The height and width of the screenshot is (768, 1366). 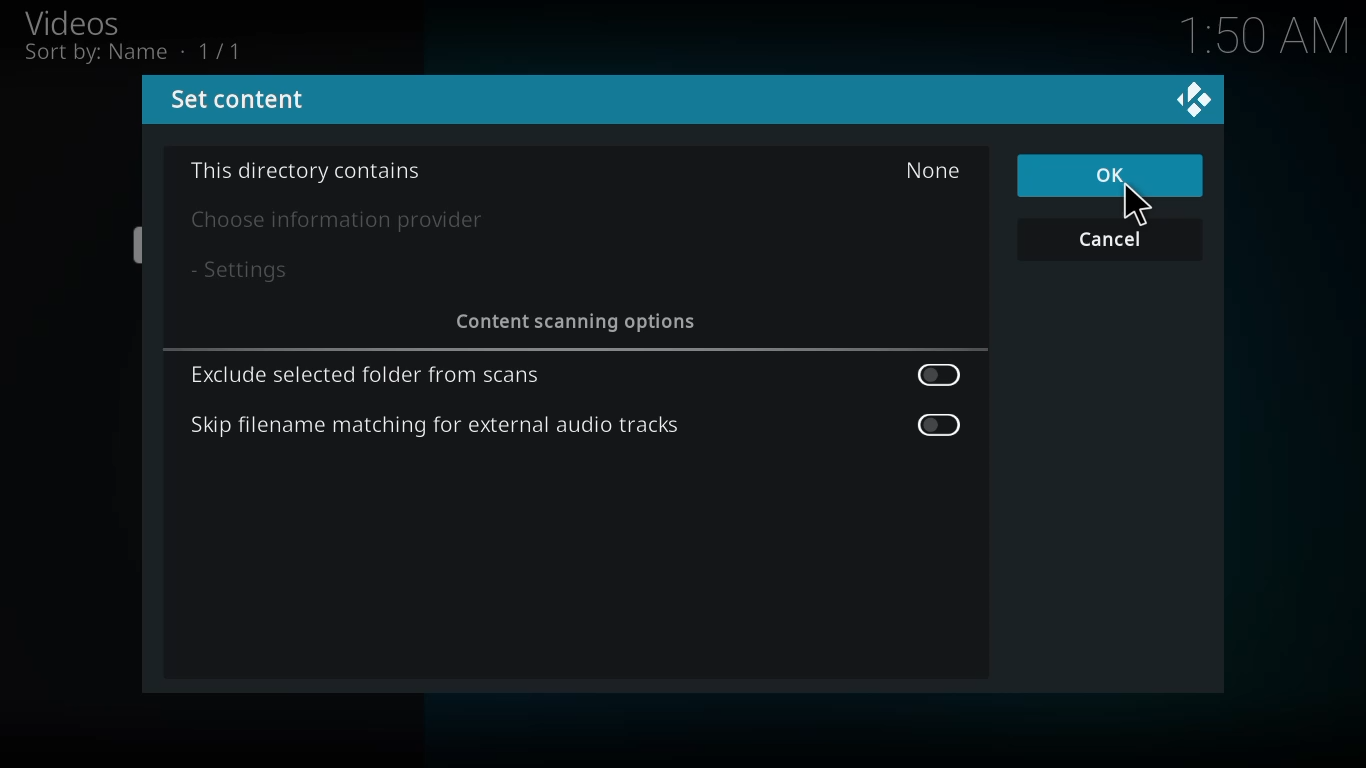 What do you see at coordinates (302, 173) in the screenshot?
I see `directory contains` at bounding box center [302, 173].